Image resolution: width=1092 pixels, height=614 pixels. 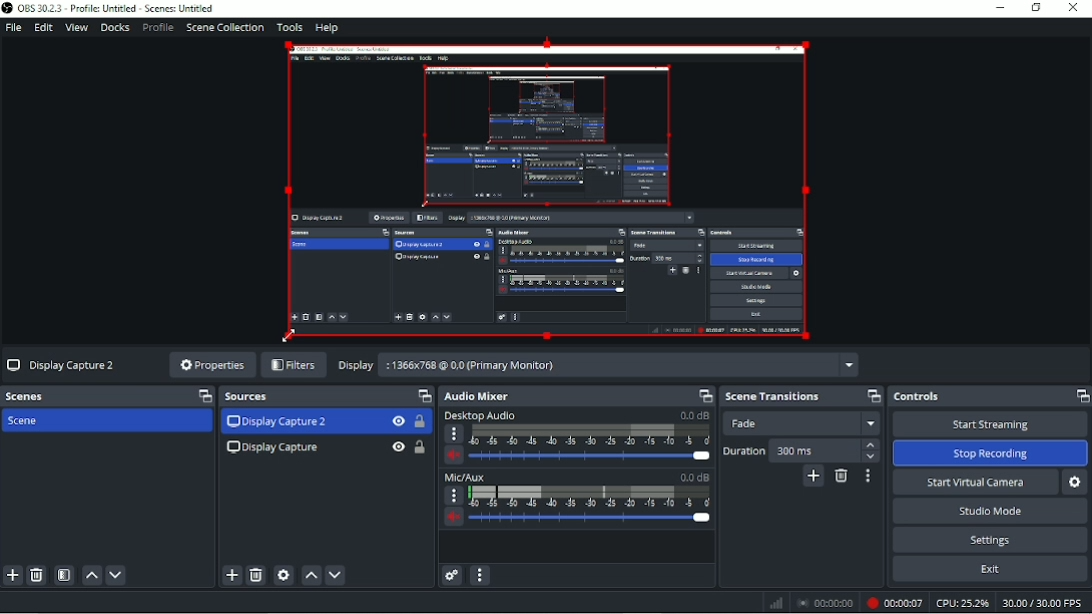 What do you see at coordinates (92, 575) in the screenshot?
I see `Move scene up` at bounding box center [92, 575].